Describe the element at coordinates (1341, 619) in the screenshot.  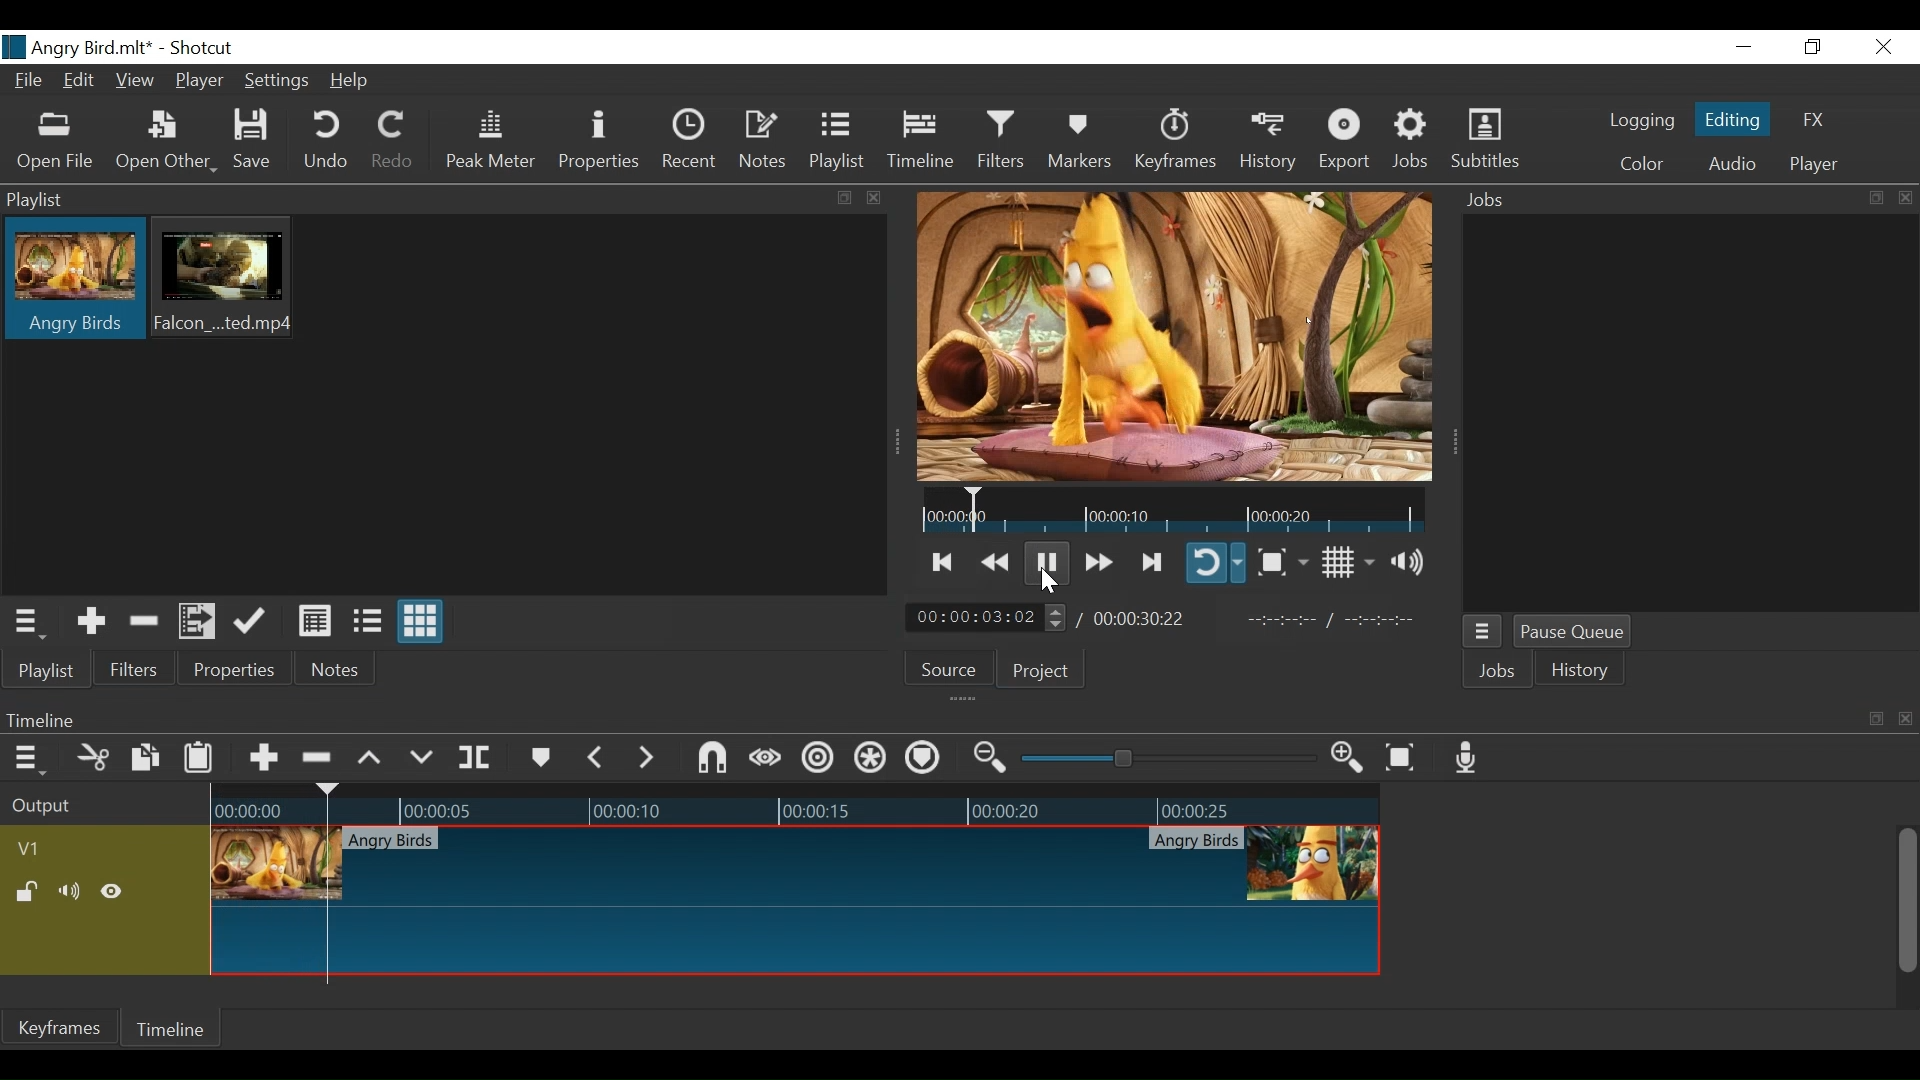
I see `In point` at that location.